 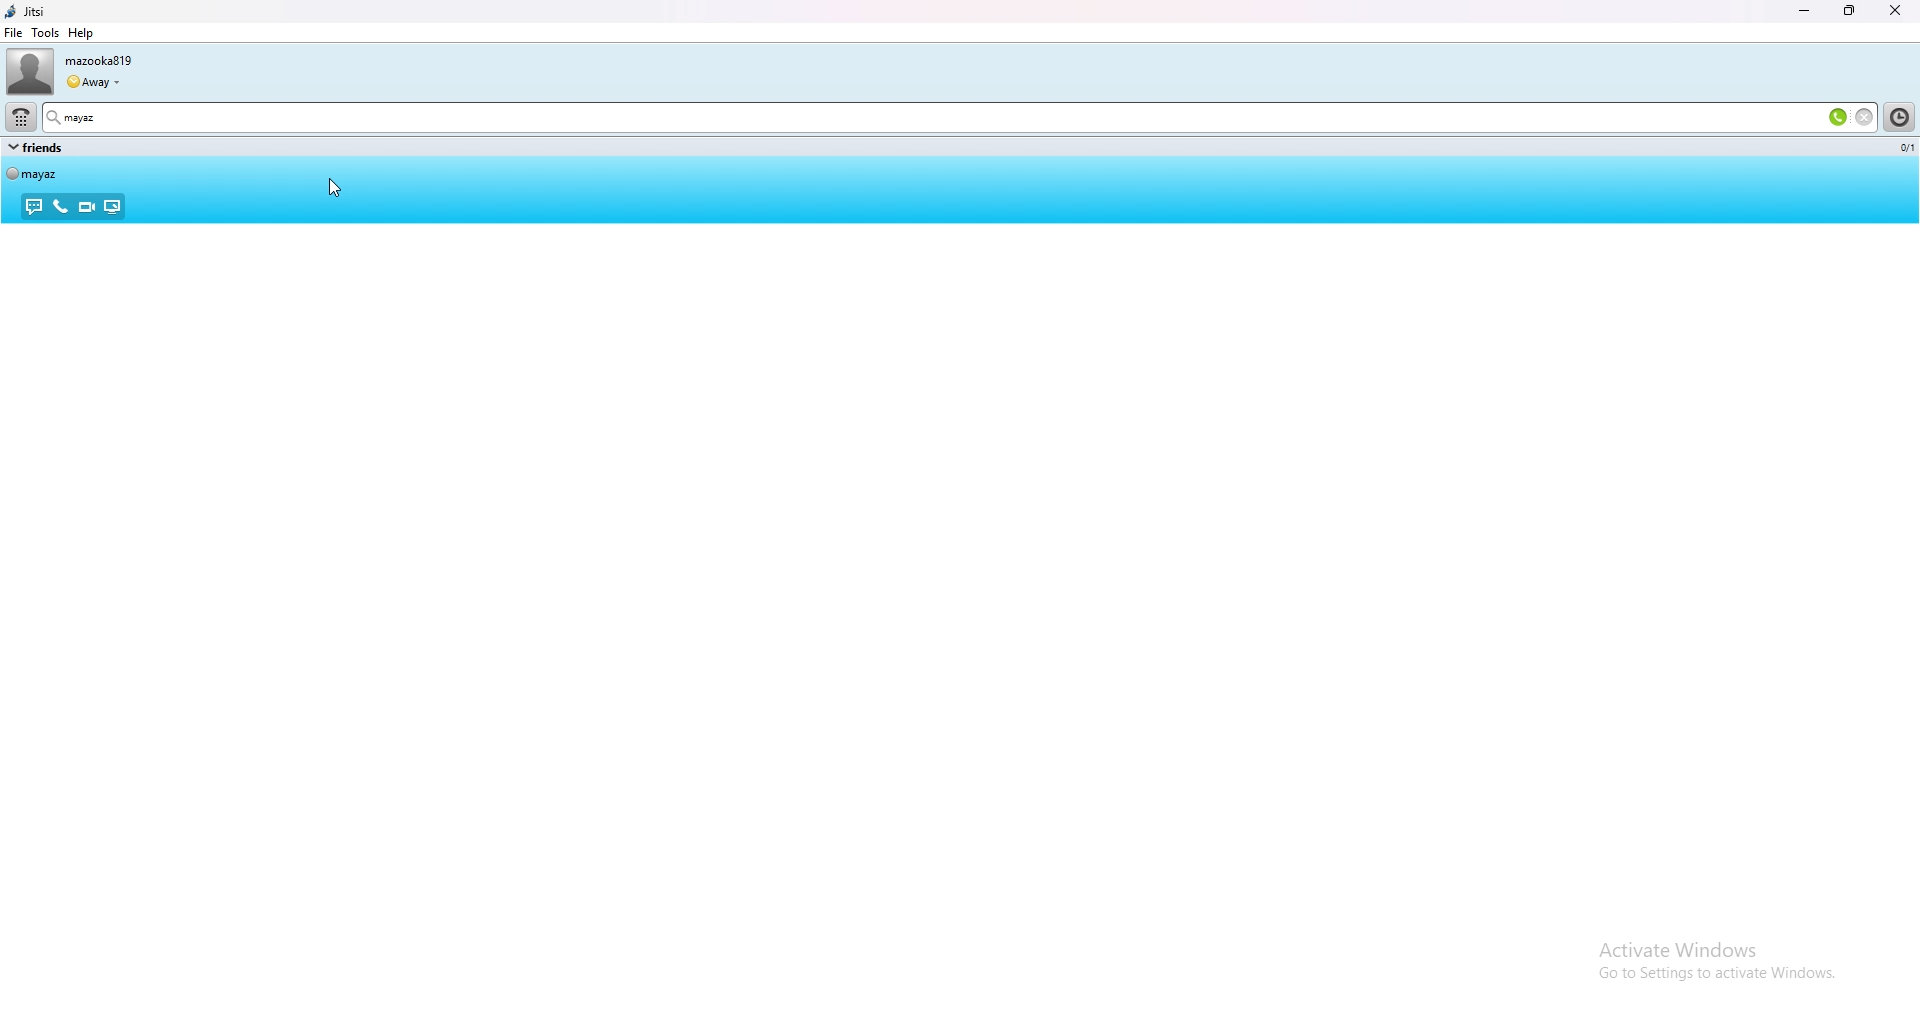 What do you see at coordinates (46, 33) in the screenshot?
I see `tools` at bounding box center [46, 33].